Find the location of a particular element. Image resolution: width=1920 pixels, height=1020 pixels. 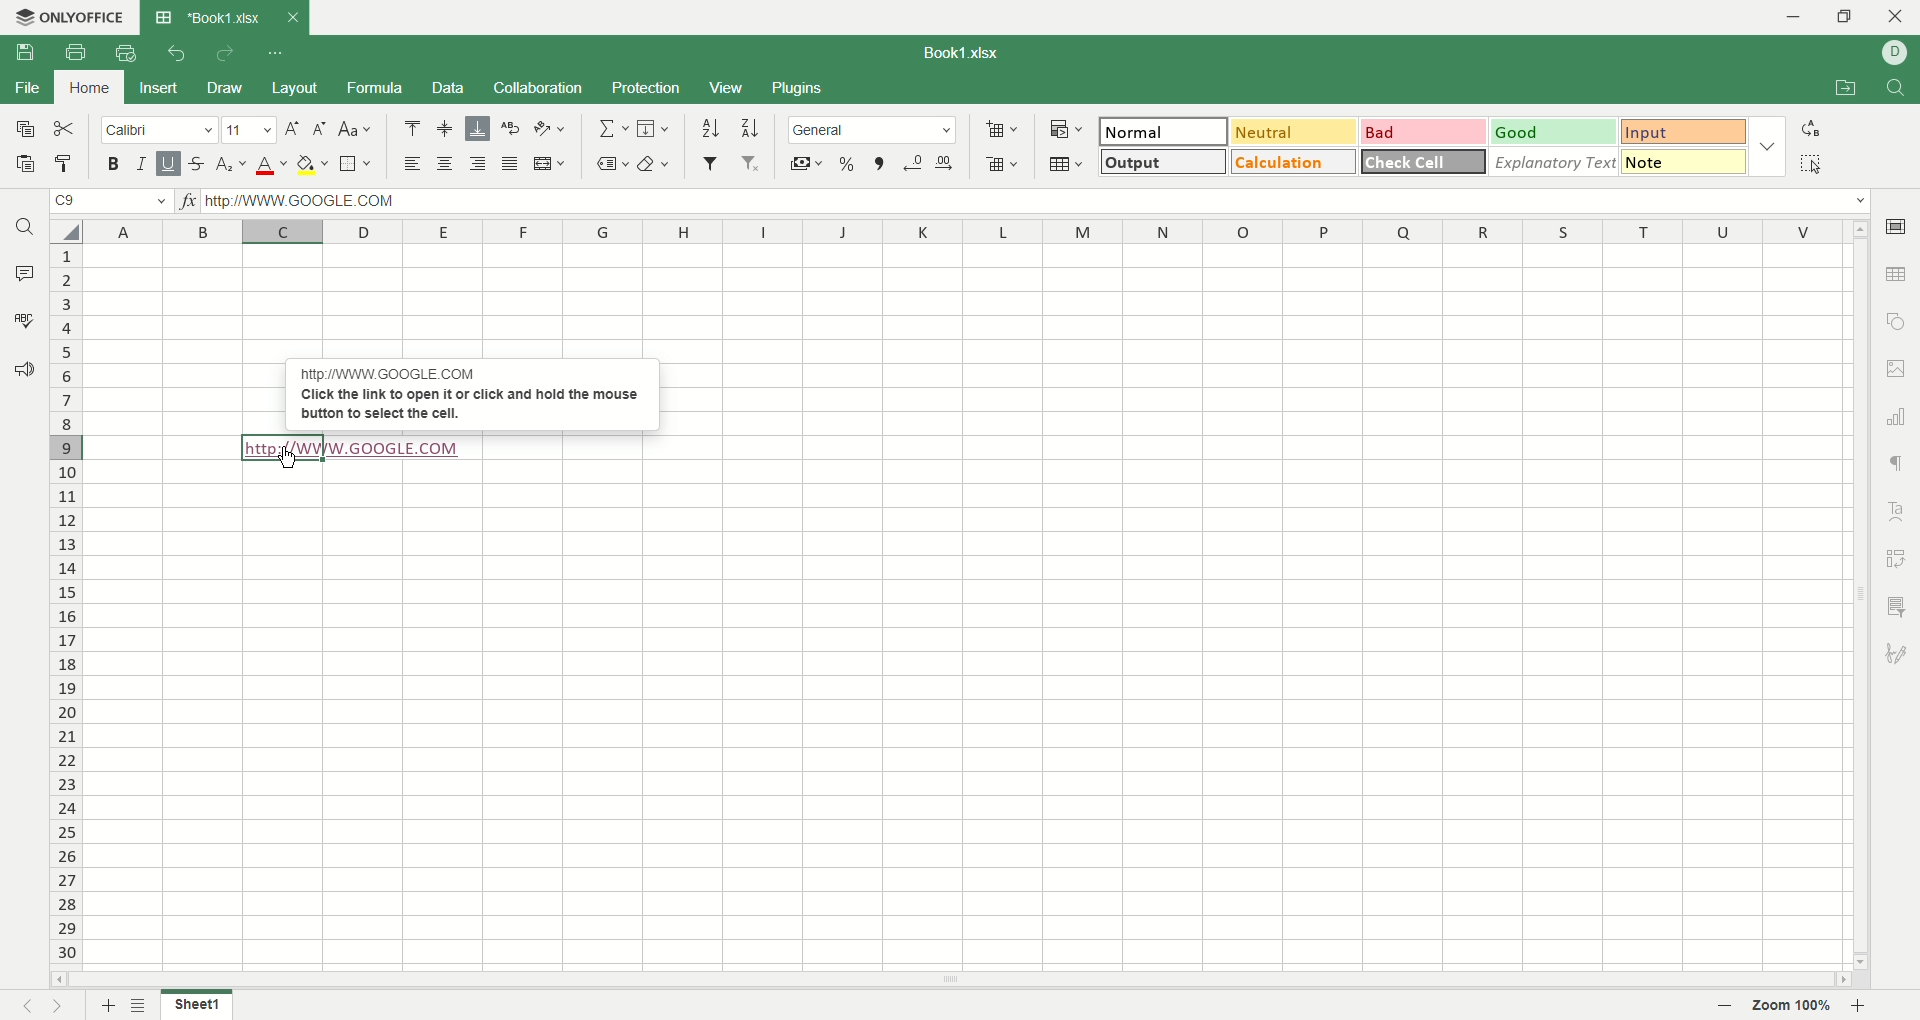

row number is located at coordinates (65, 603).